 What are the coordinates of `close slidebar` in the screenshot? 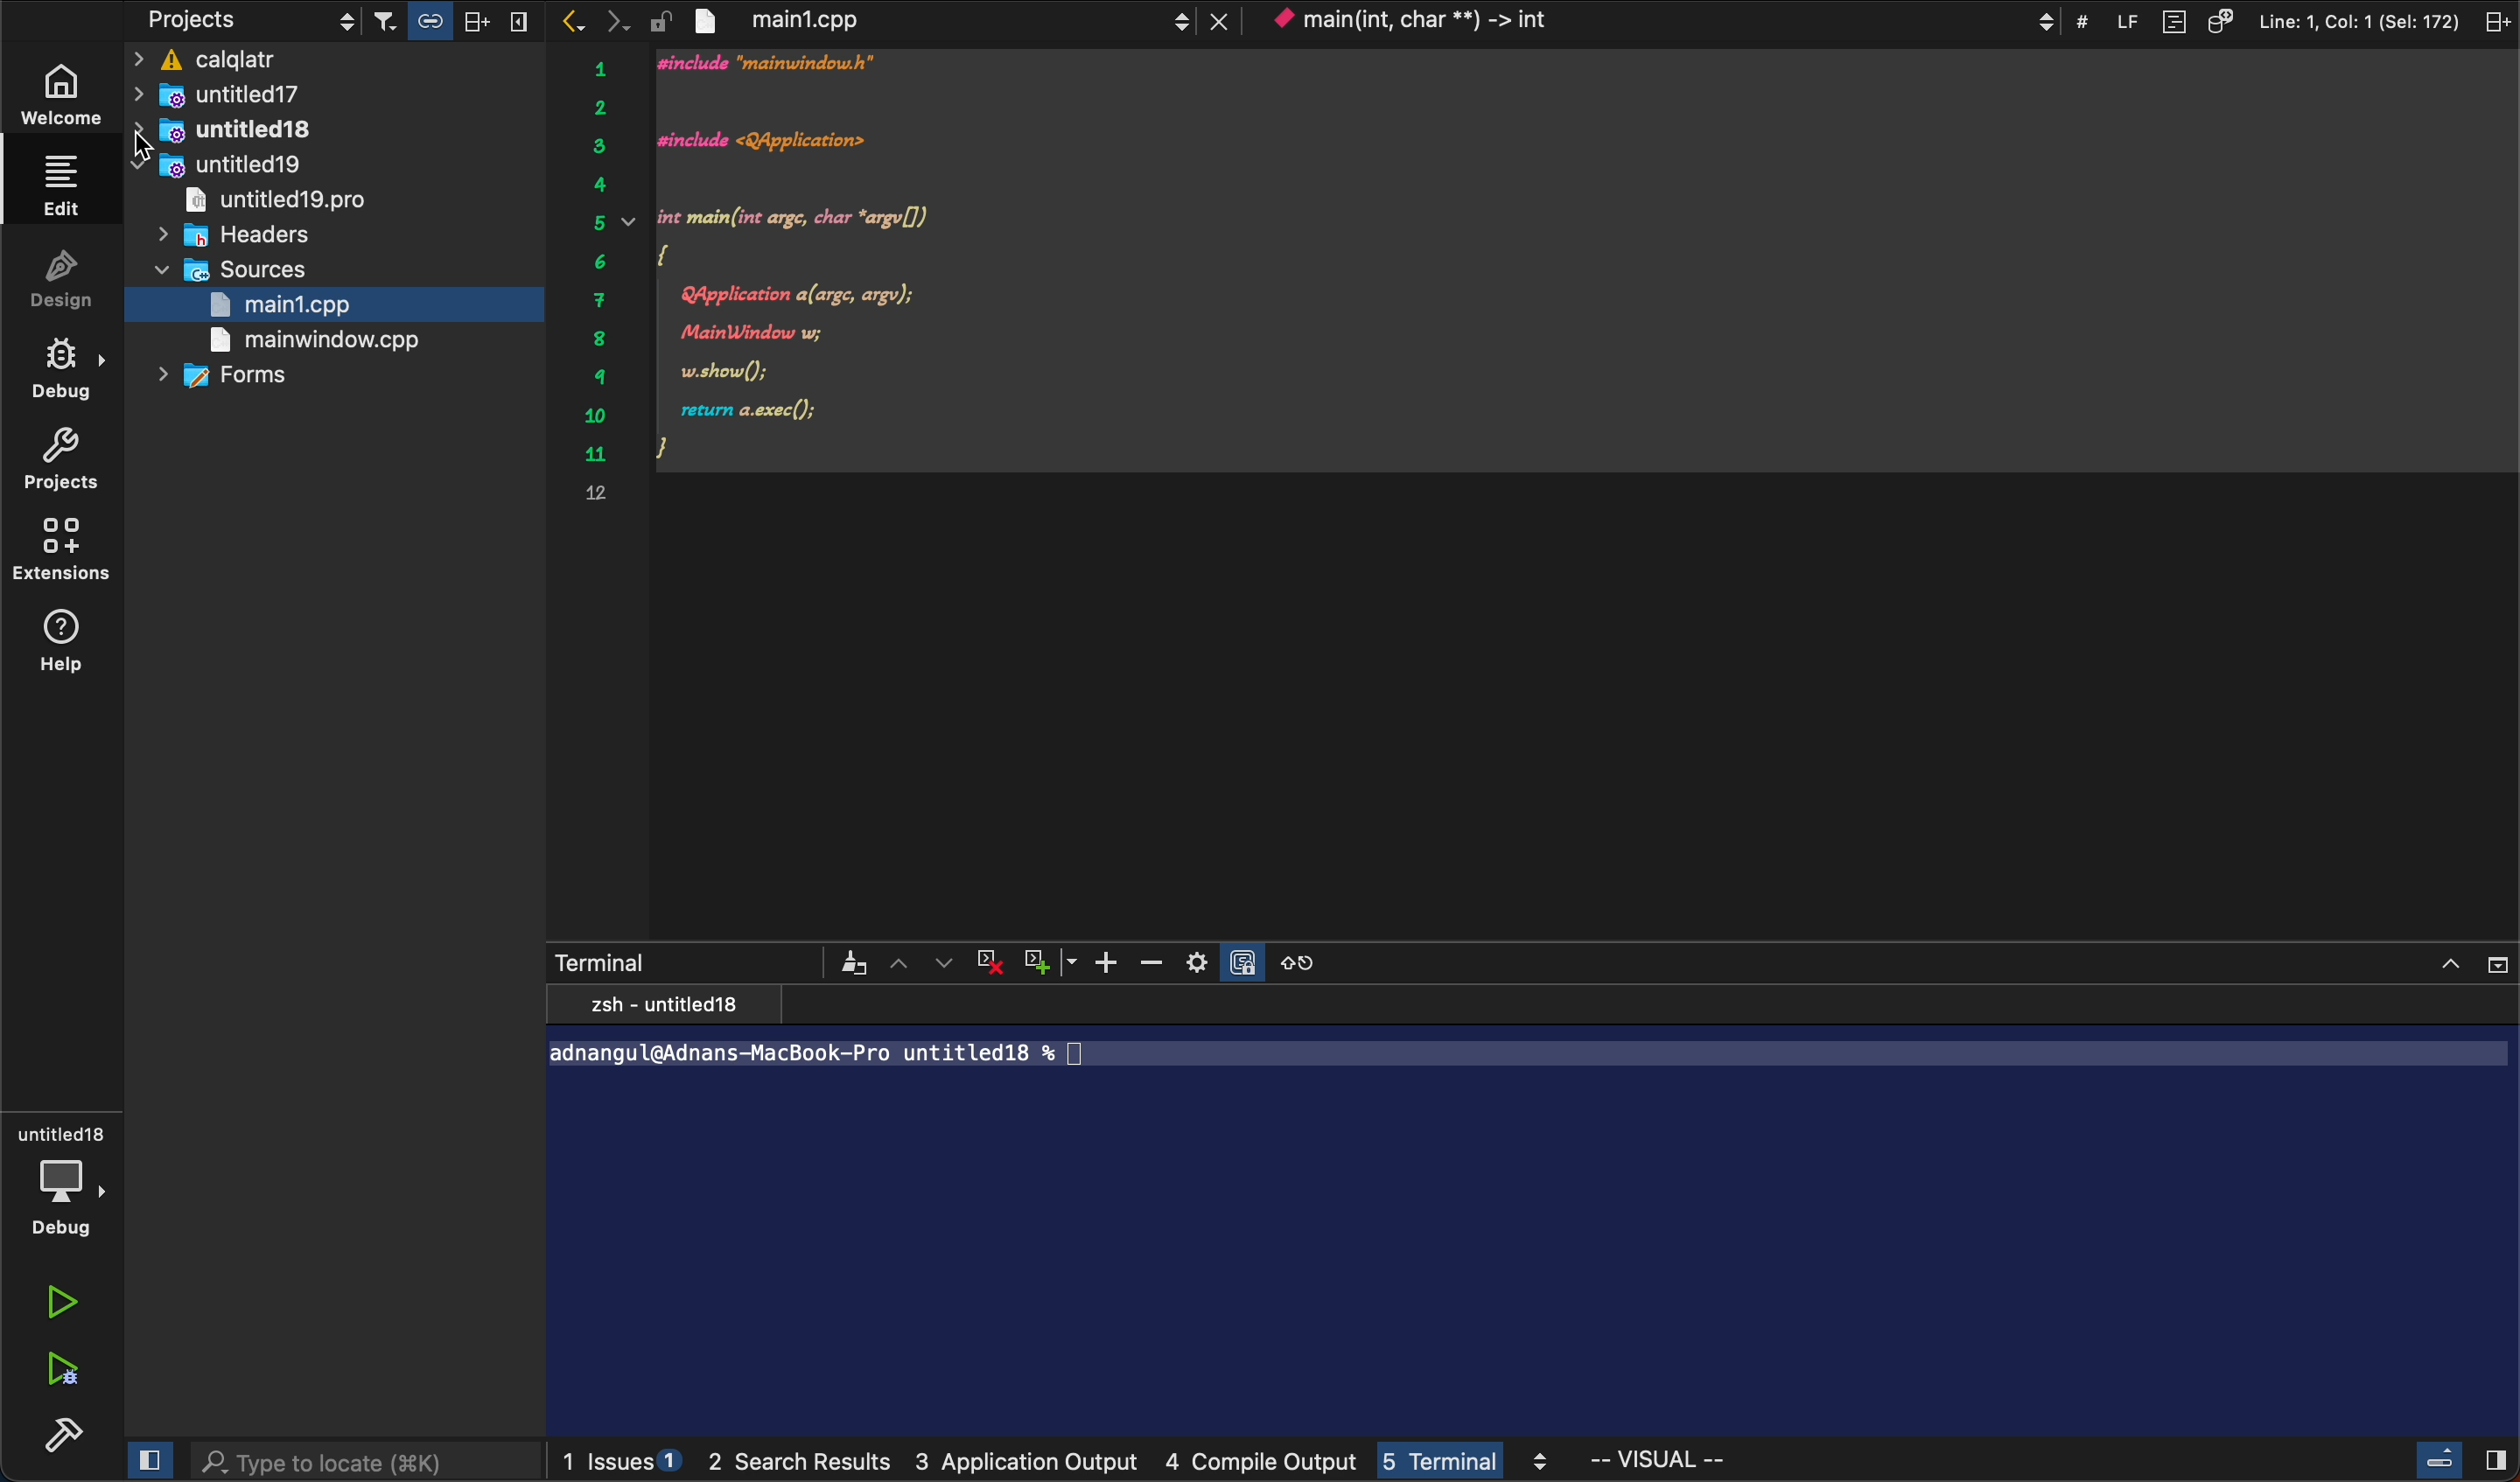 It's located at (2448, 1459).